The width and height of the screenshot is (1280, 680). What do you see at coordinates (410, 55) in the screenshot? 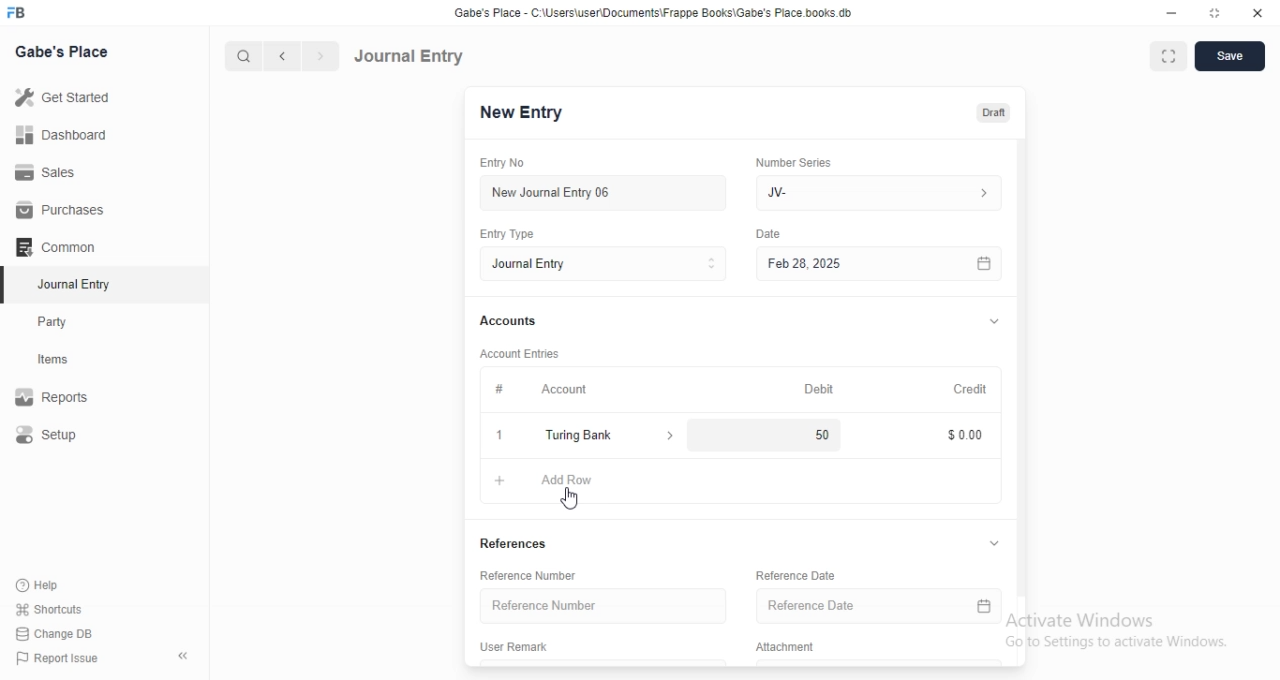
I see `Journal Entry` at bounding box center [410, 55].